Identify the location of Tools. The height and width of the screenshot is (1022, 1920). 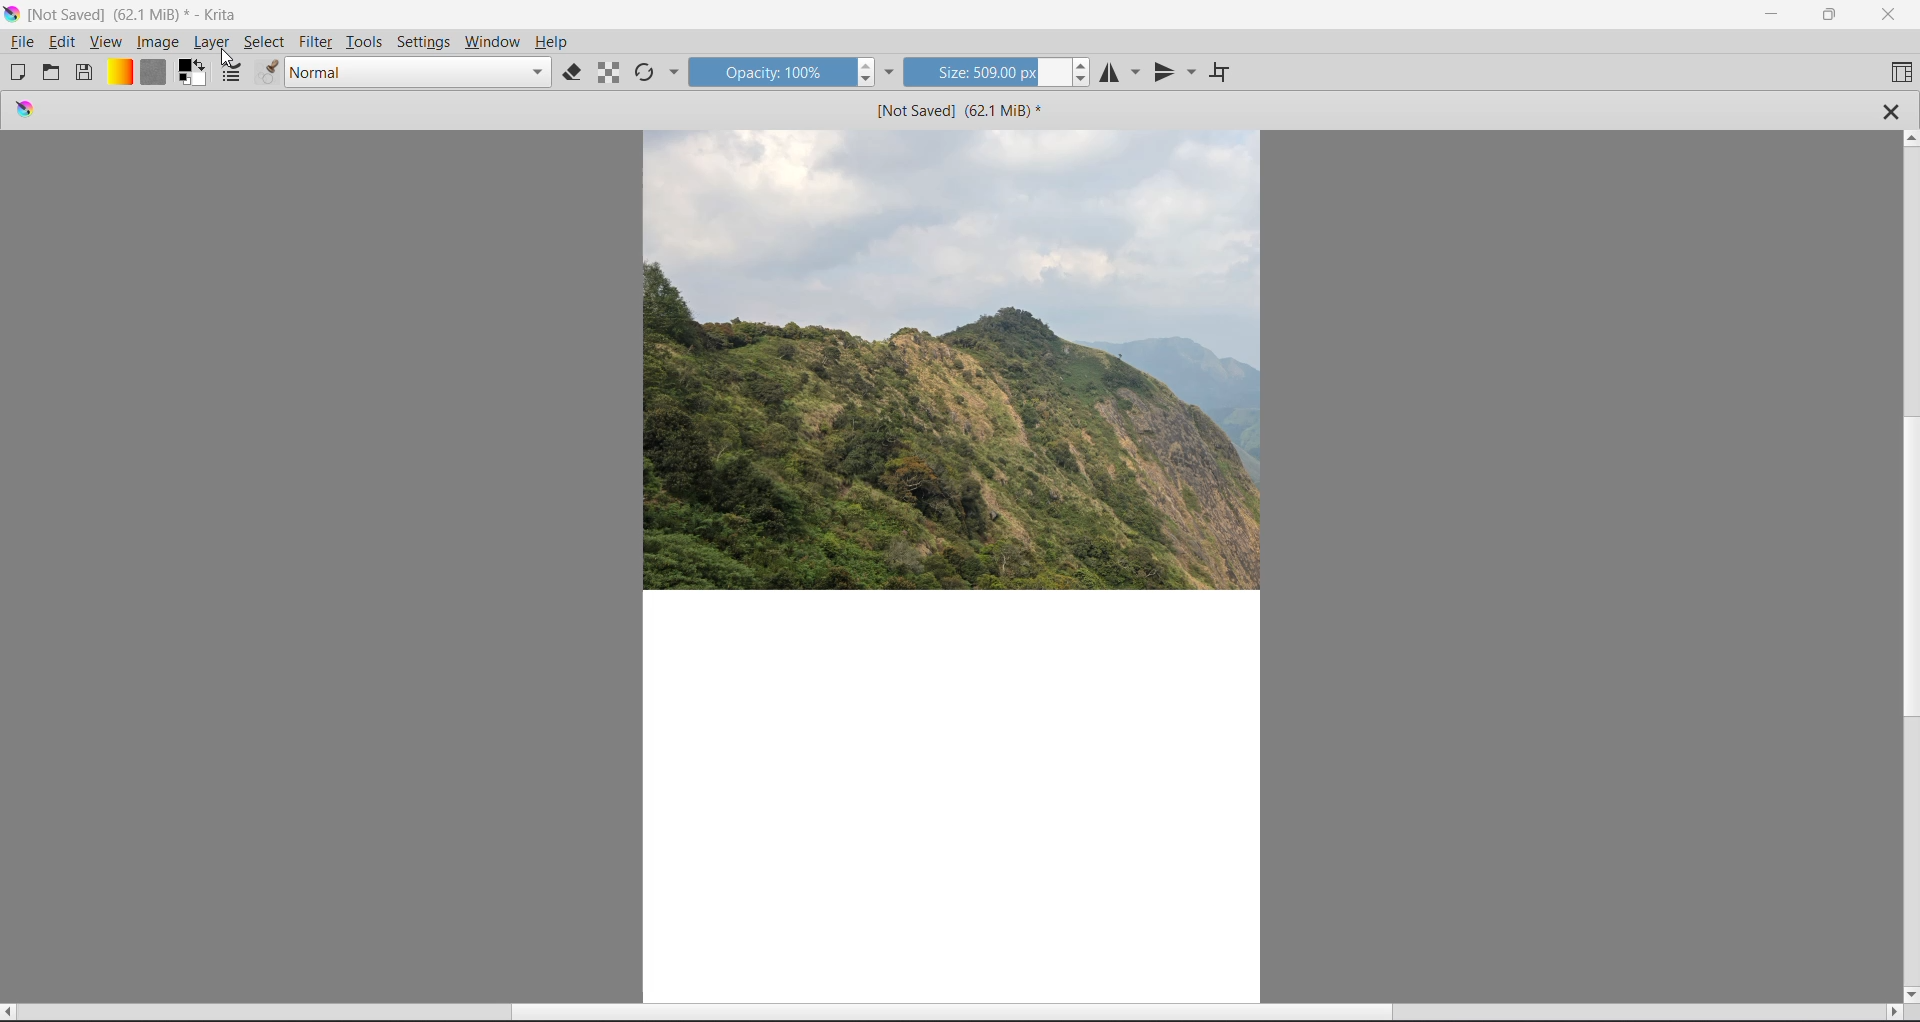
(367, 39).